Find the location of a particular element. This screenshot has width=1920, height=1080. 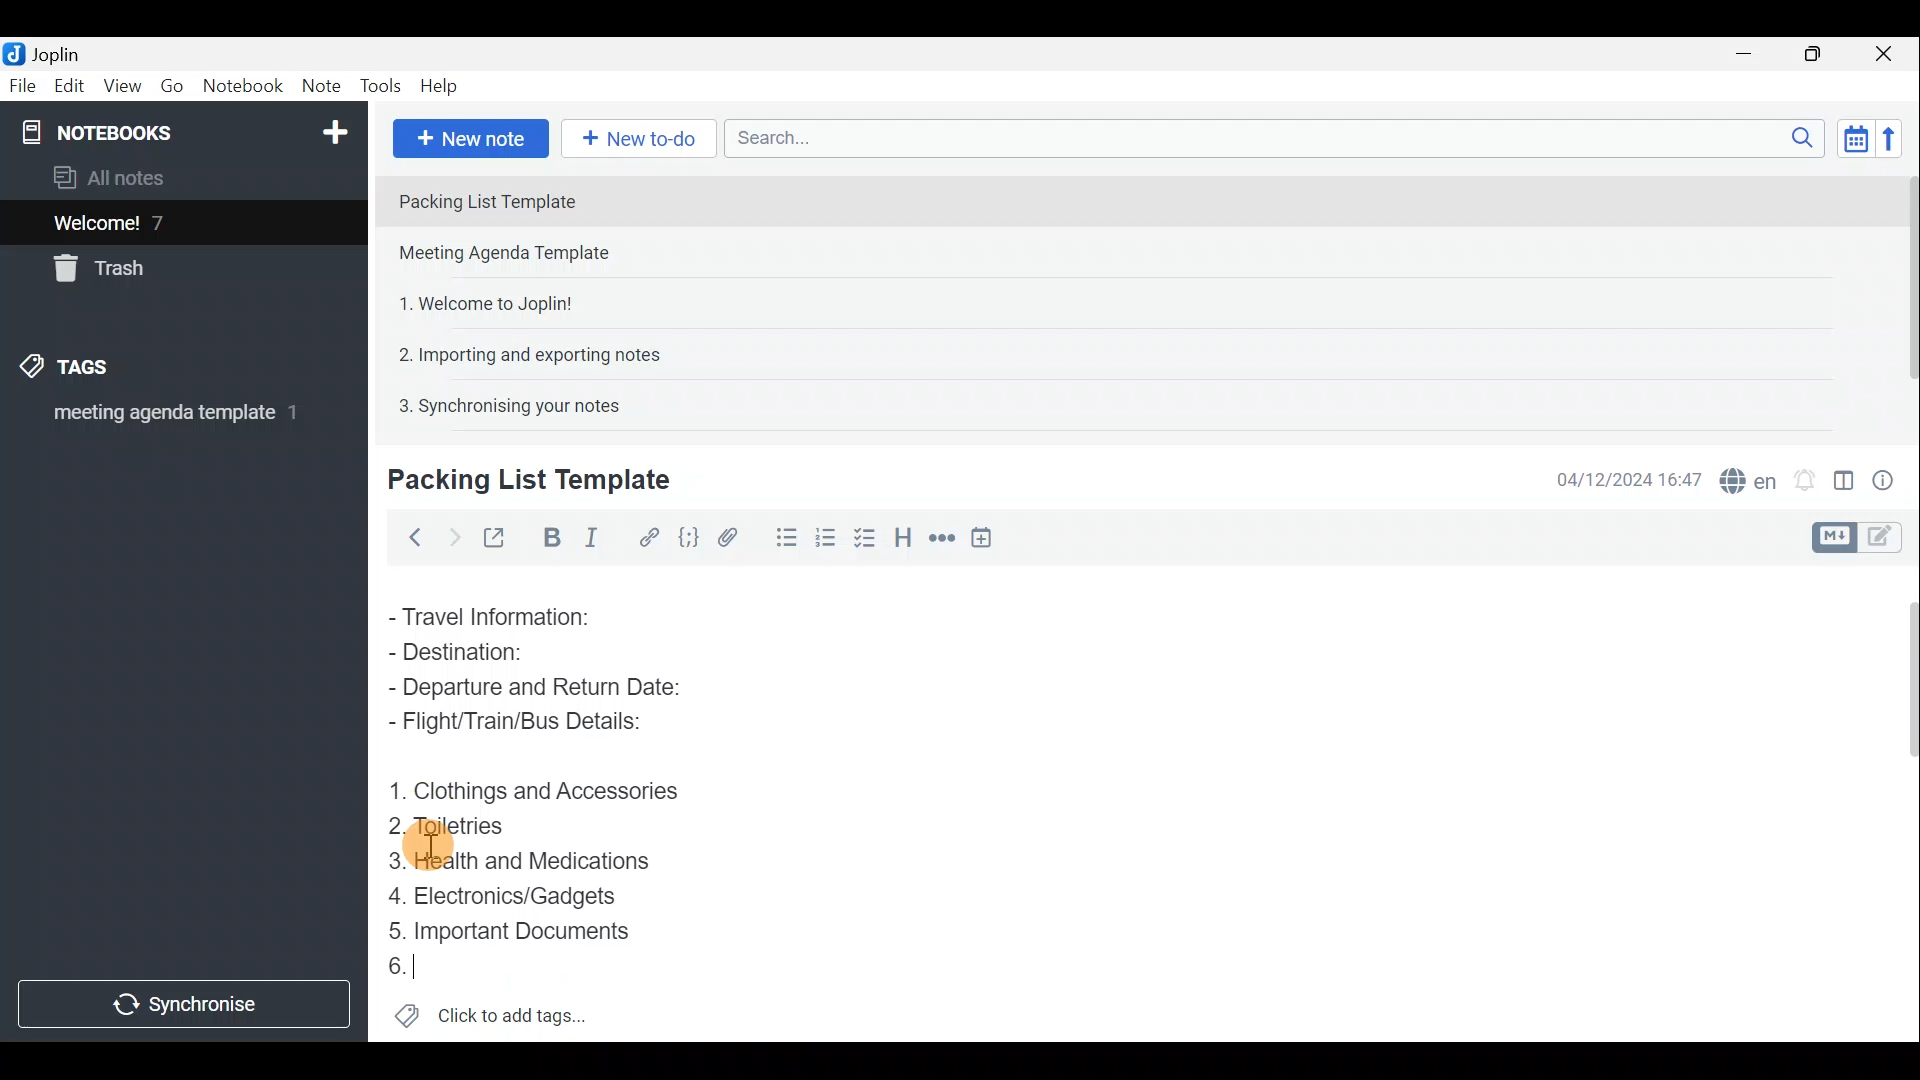

Click to add tags is located at coordinates (491, 1016).